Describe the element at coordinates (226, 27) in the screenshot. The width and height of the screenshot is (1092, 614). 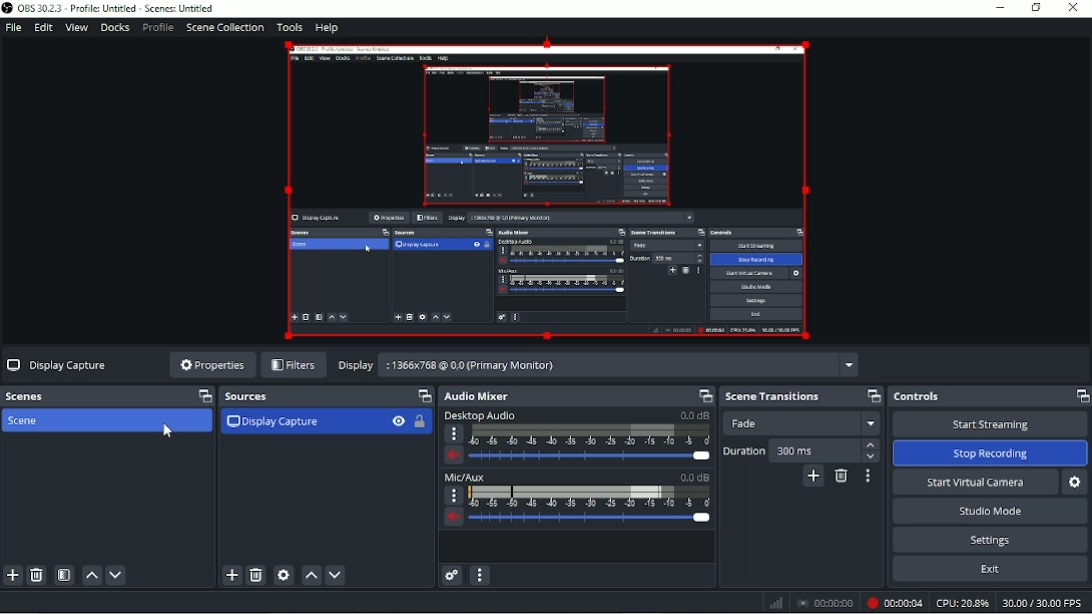
I see `Scene collection` at that location.